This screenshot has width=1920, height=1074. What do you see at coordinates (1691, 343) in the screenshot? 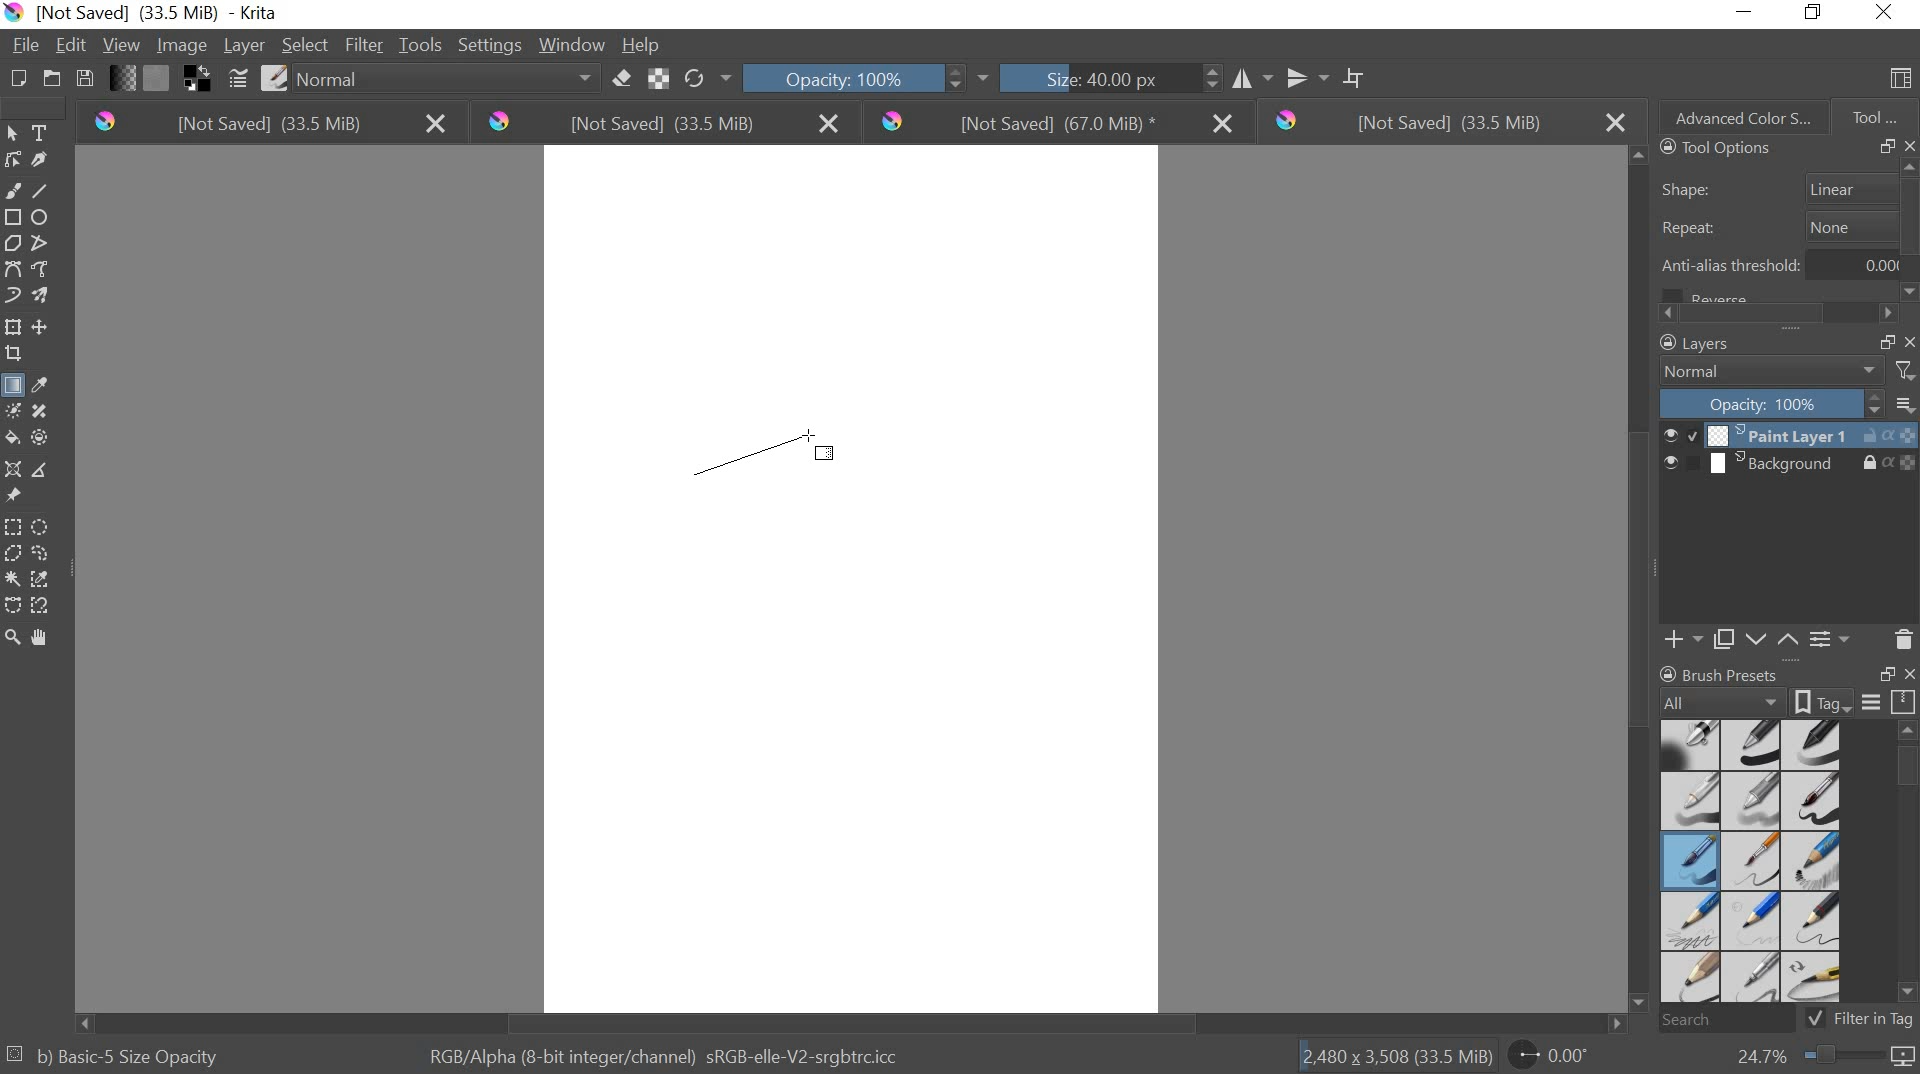
I see `LAYERS` at bounding box center [1691, 343].